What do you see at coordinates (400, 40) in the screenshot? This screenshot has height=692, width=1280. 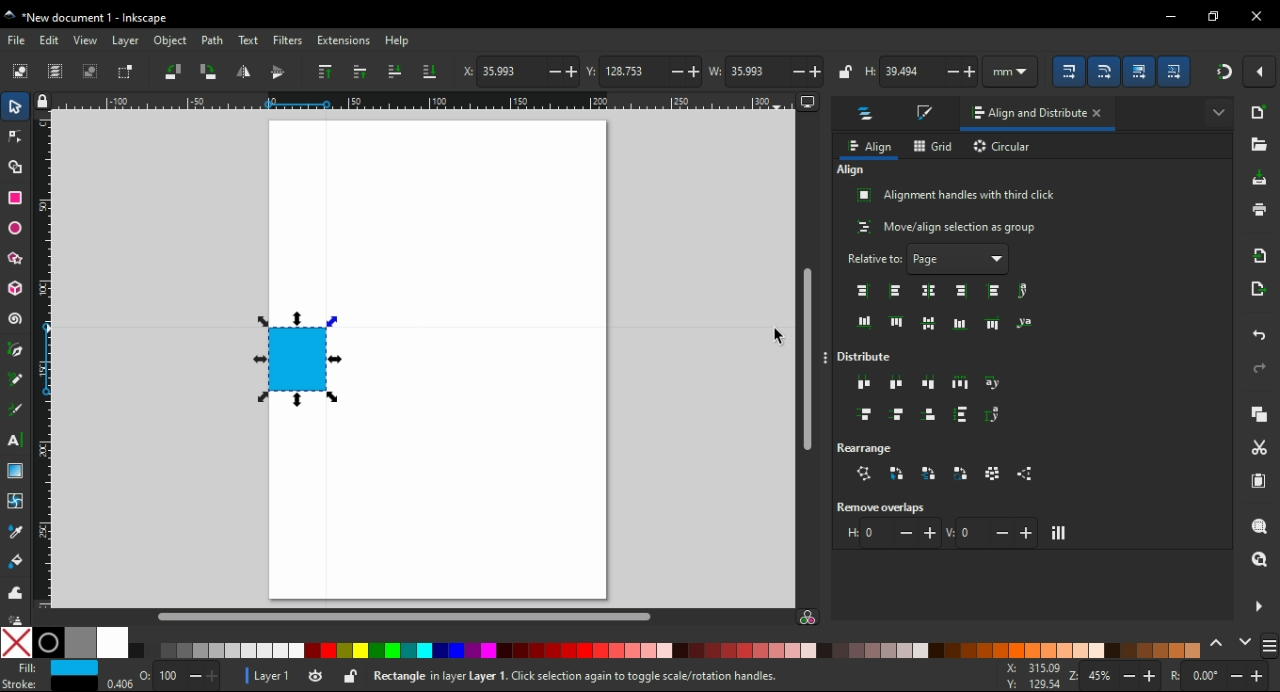 I see `help` at bounding box center [400, 40].